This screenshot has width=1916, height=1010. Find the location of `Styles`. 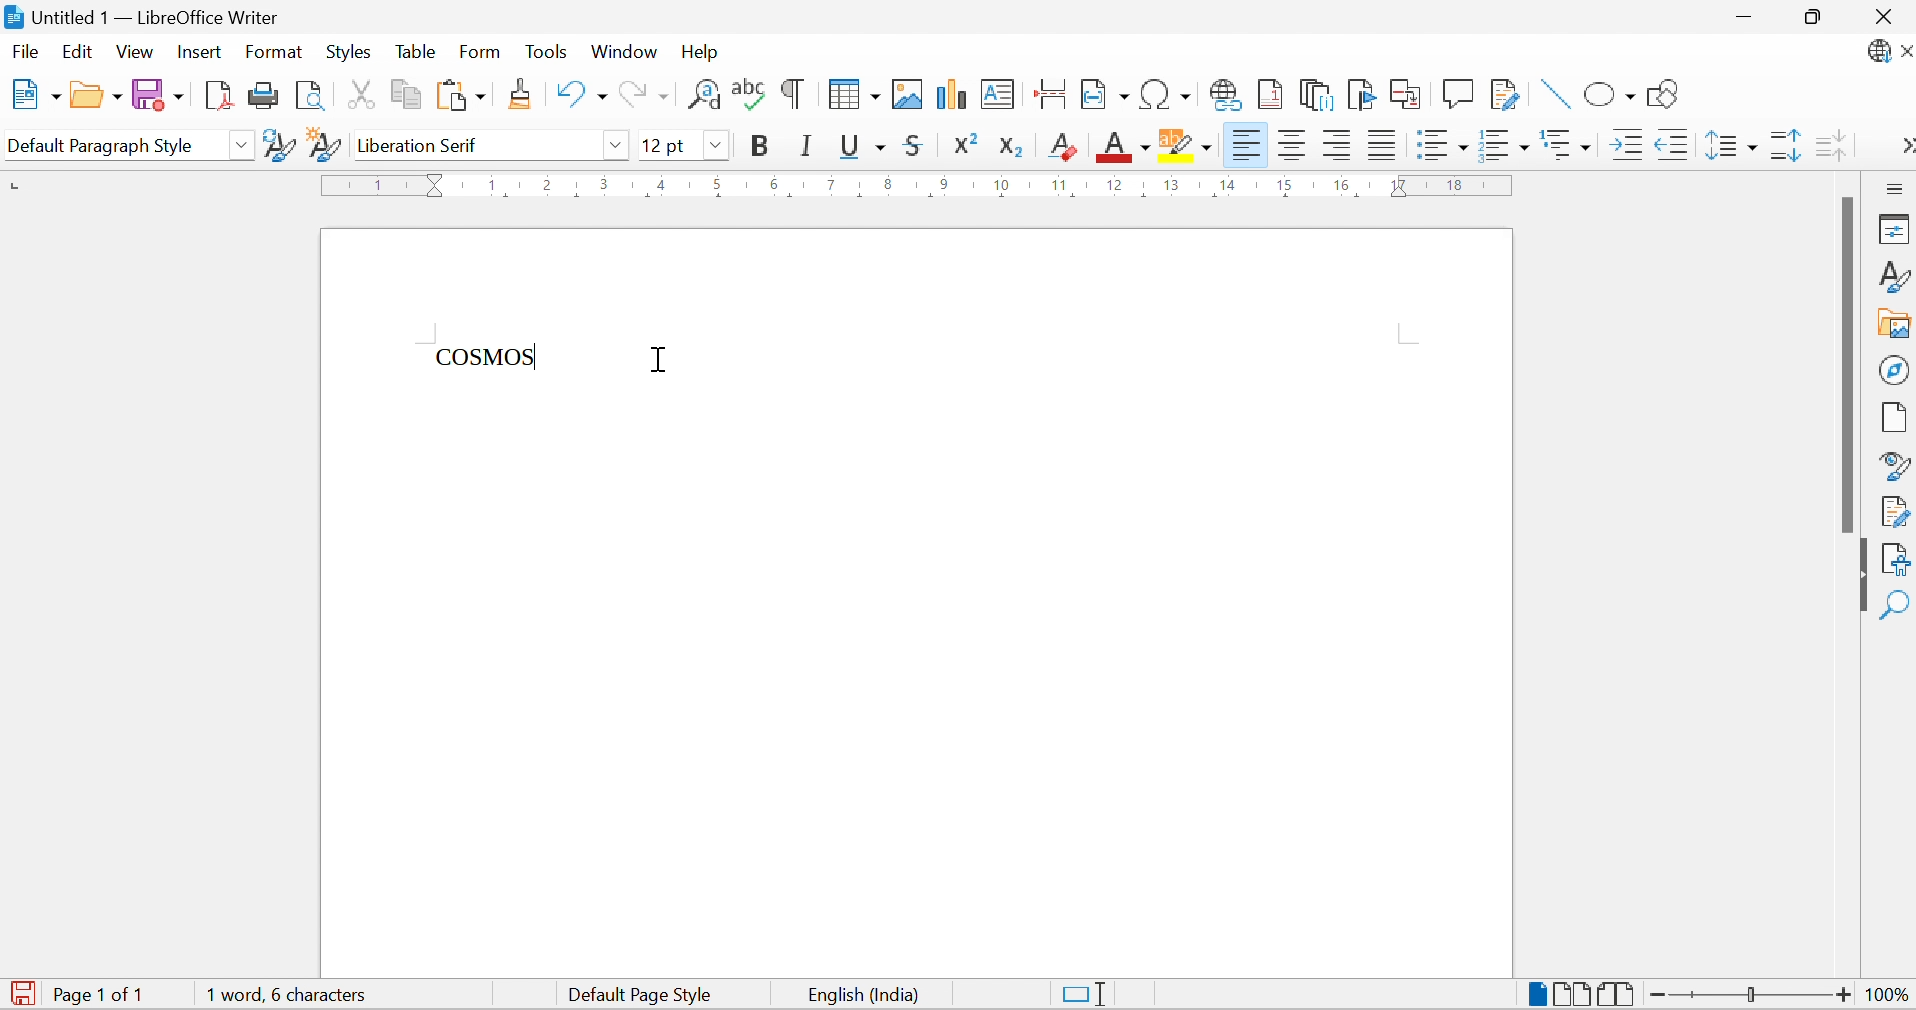

Styles is located at coordinates (347, 51).